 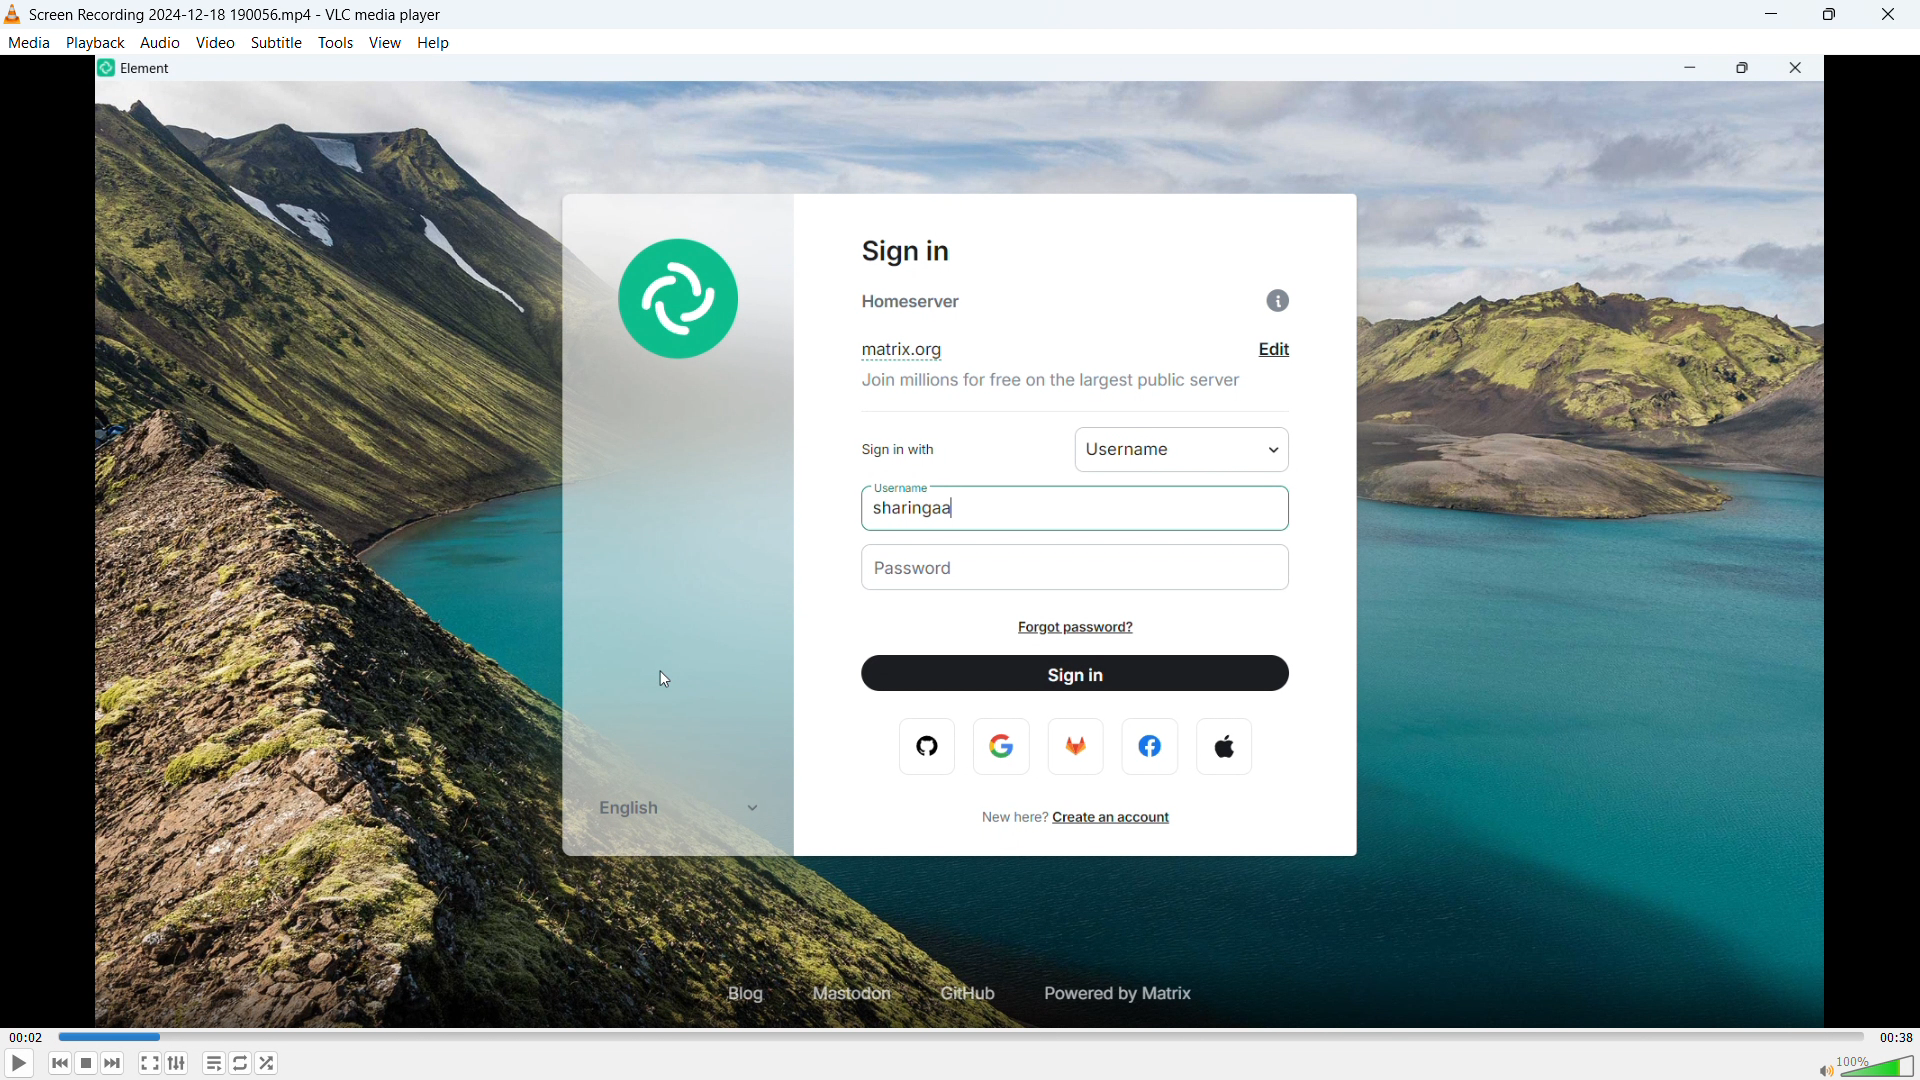 I want to click on minimize, so click(x=1769, y=14).